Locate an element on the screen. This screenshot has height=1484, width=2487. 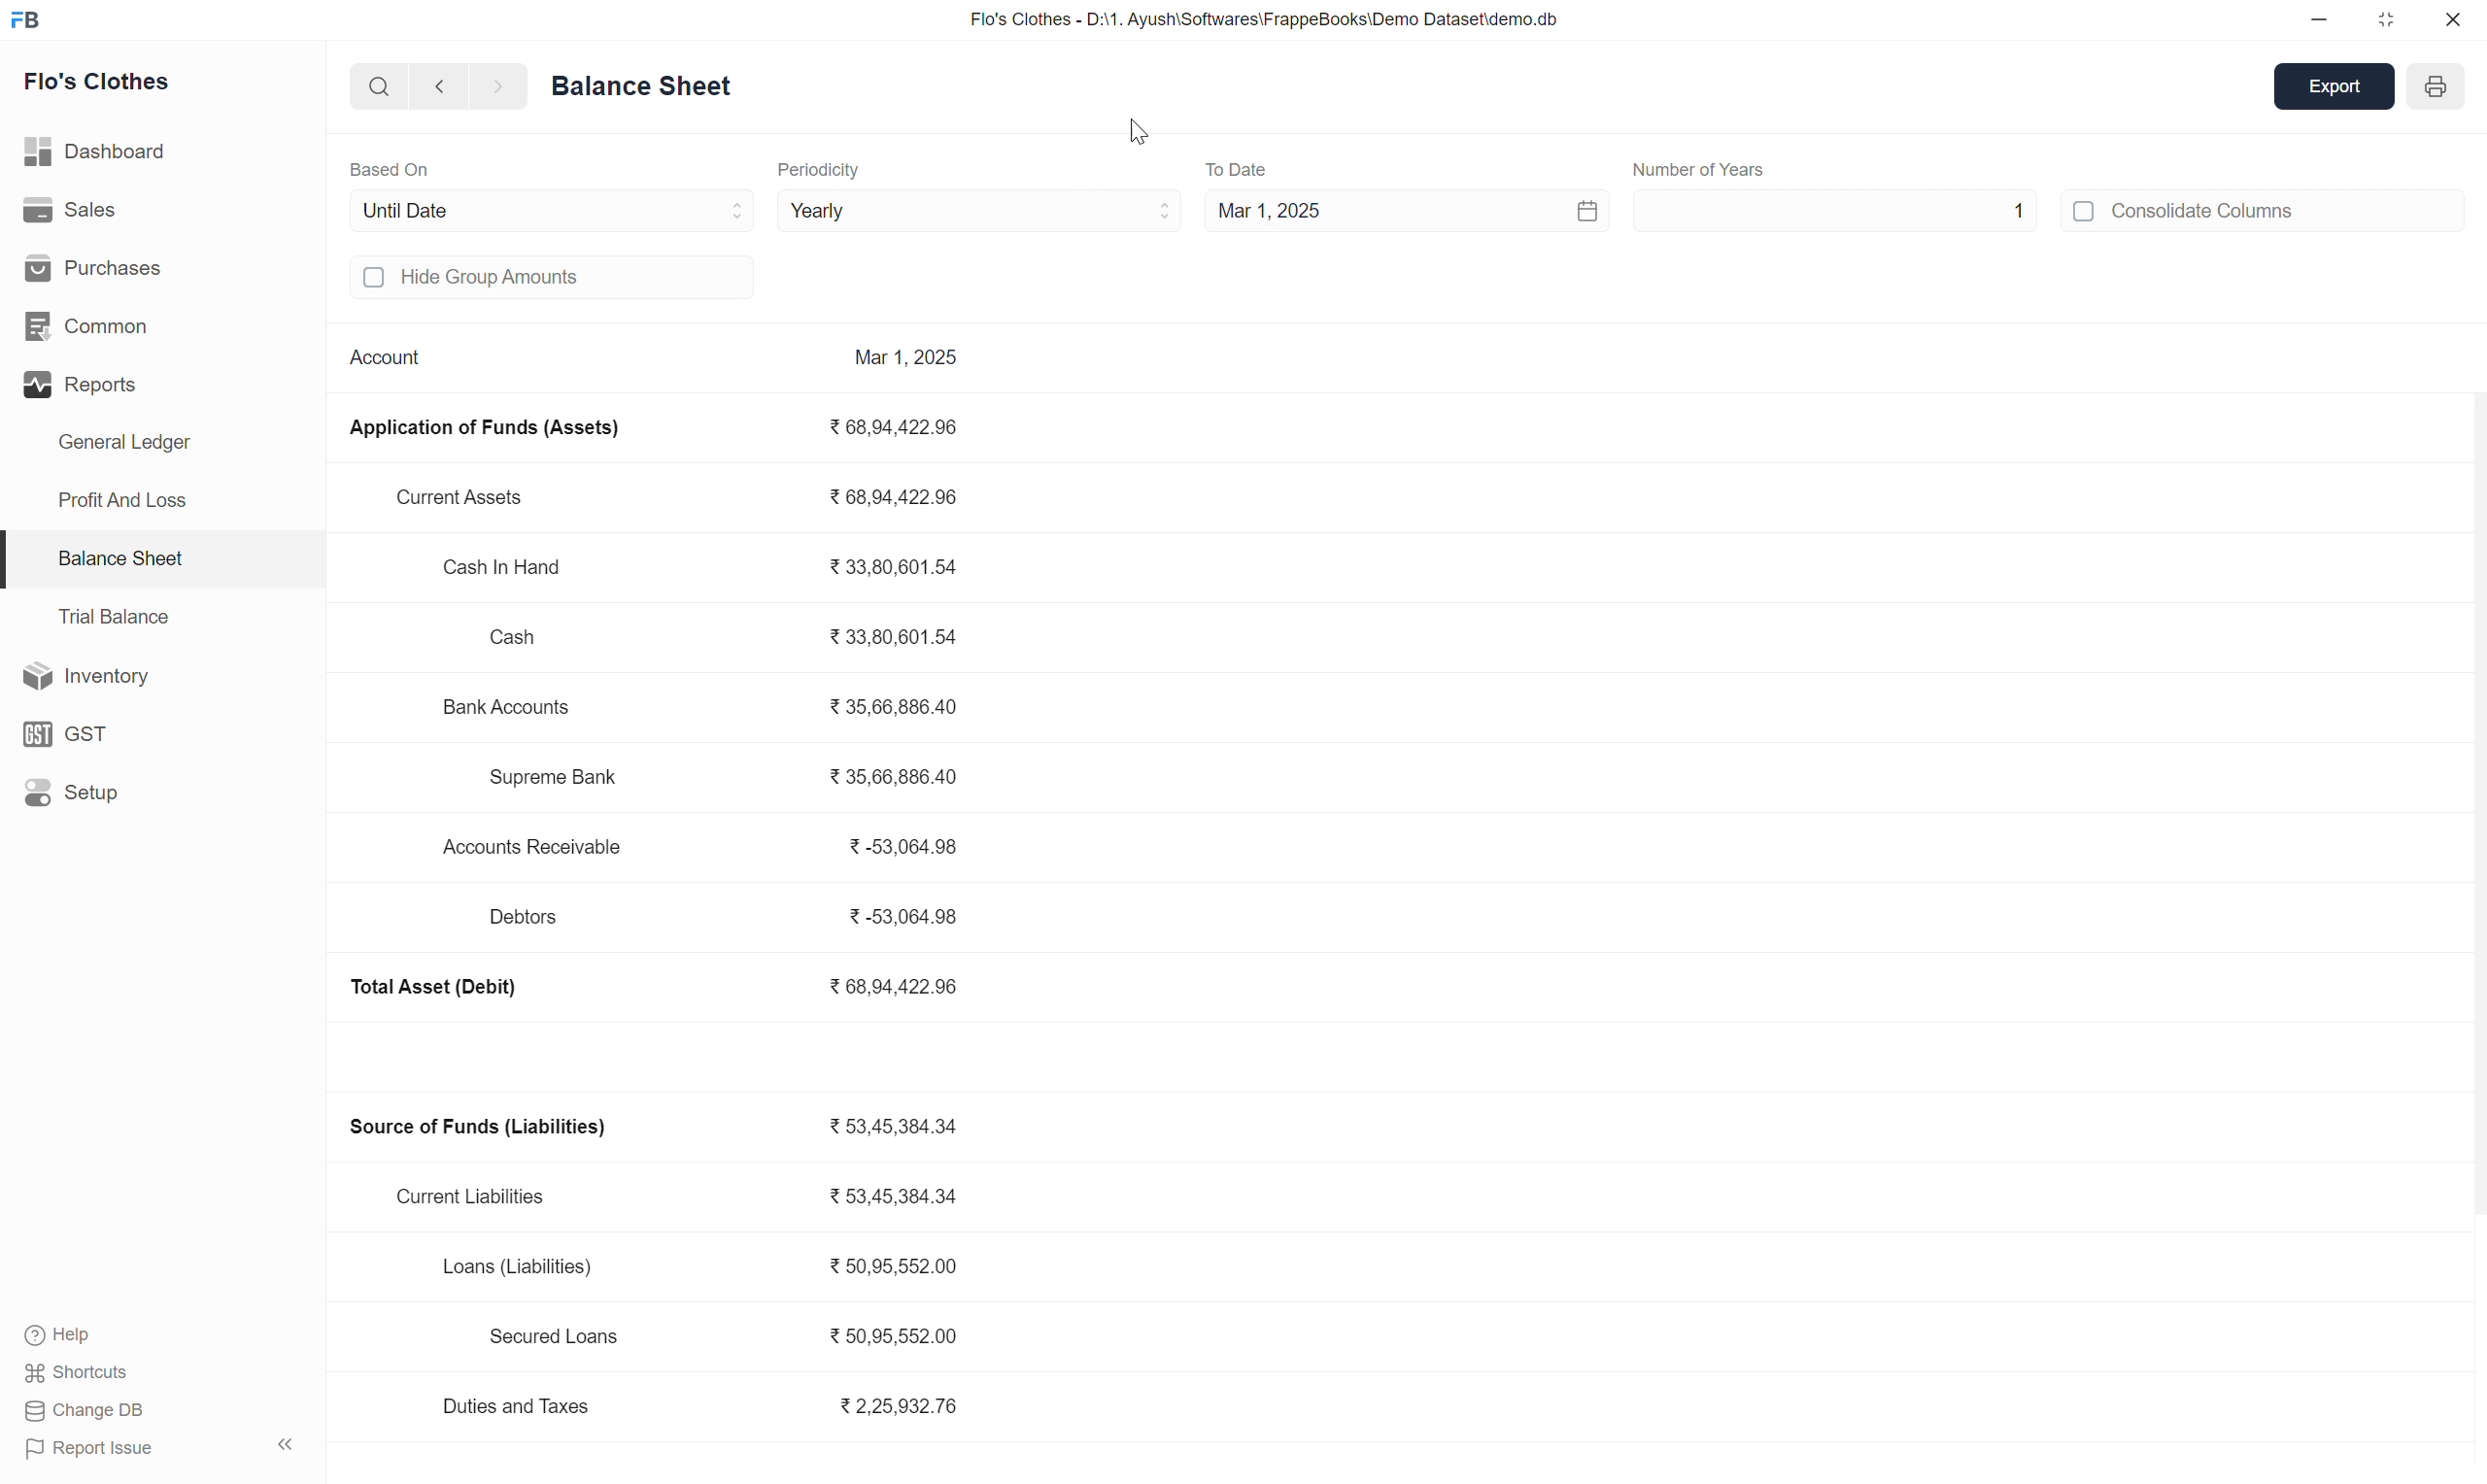
Accounts Receivable is located at coordinates (539, 708).